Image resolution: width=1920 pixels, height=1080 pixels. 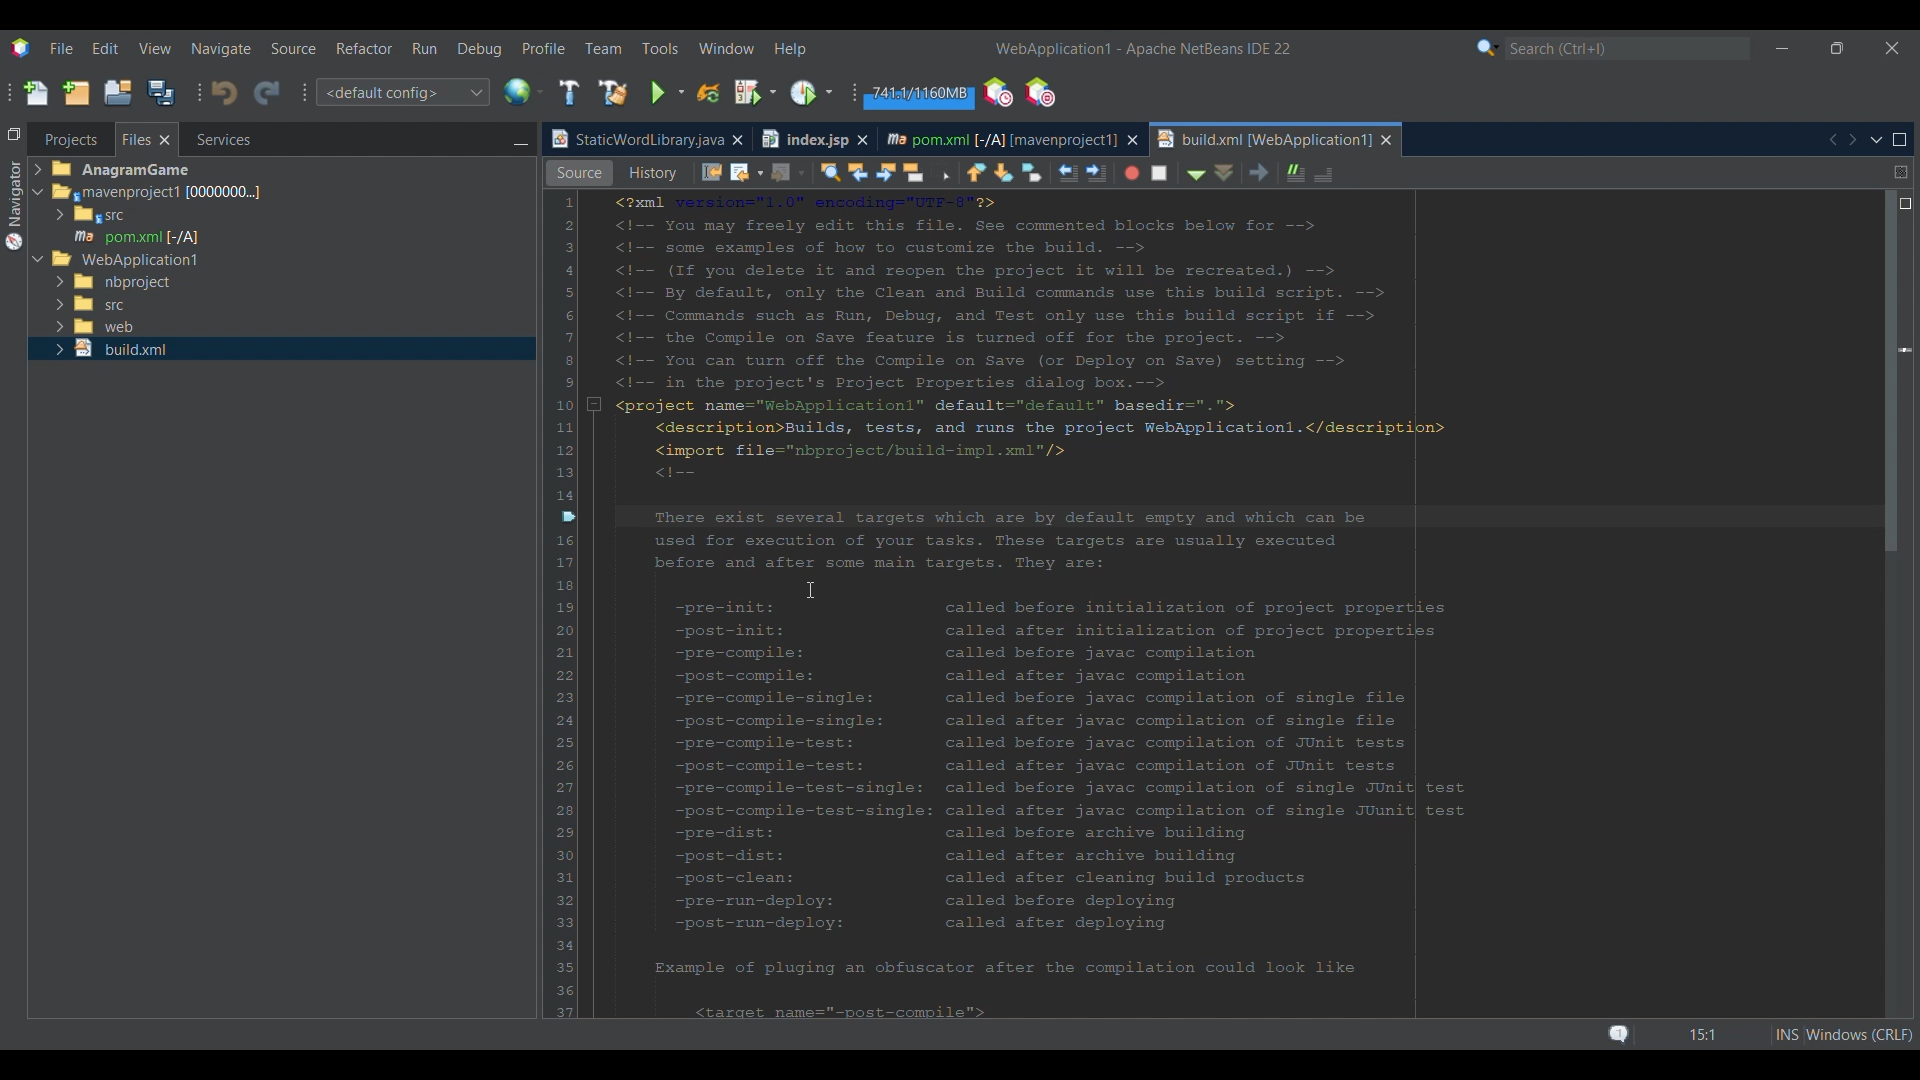 What do you see at coordinates (480, 49) in the screenshot?
I see `Debug menu` at bounding box center [480, 49].